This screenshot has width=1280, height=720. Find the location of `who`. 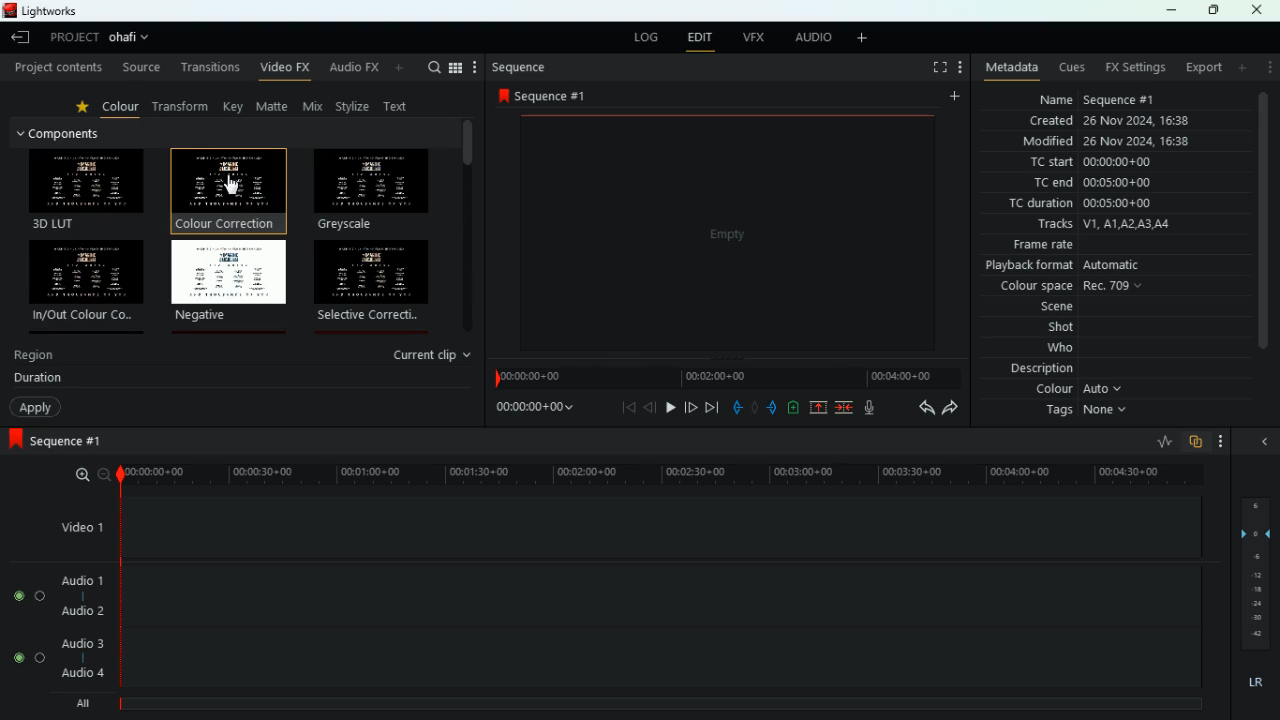

who is located at coordinates (1045, 350).